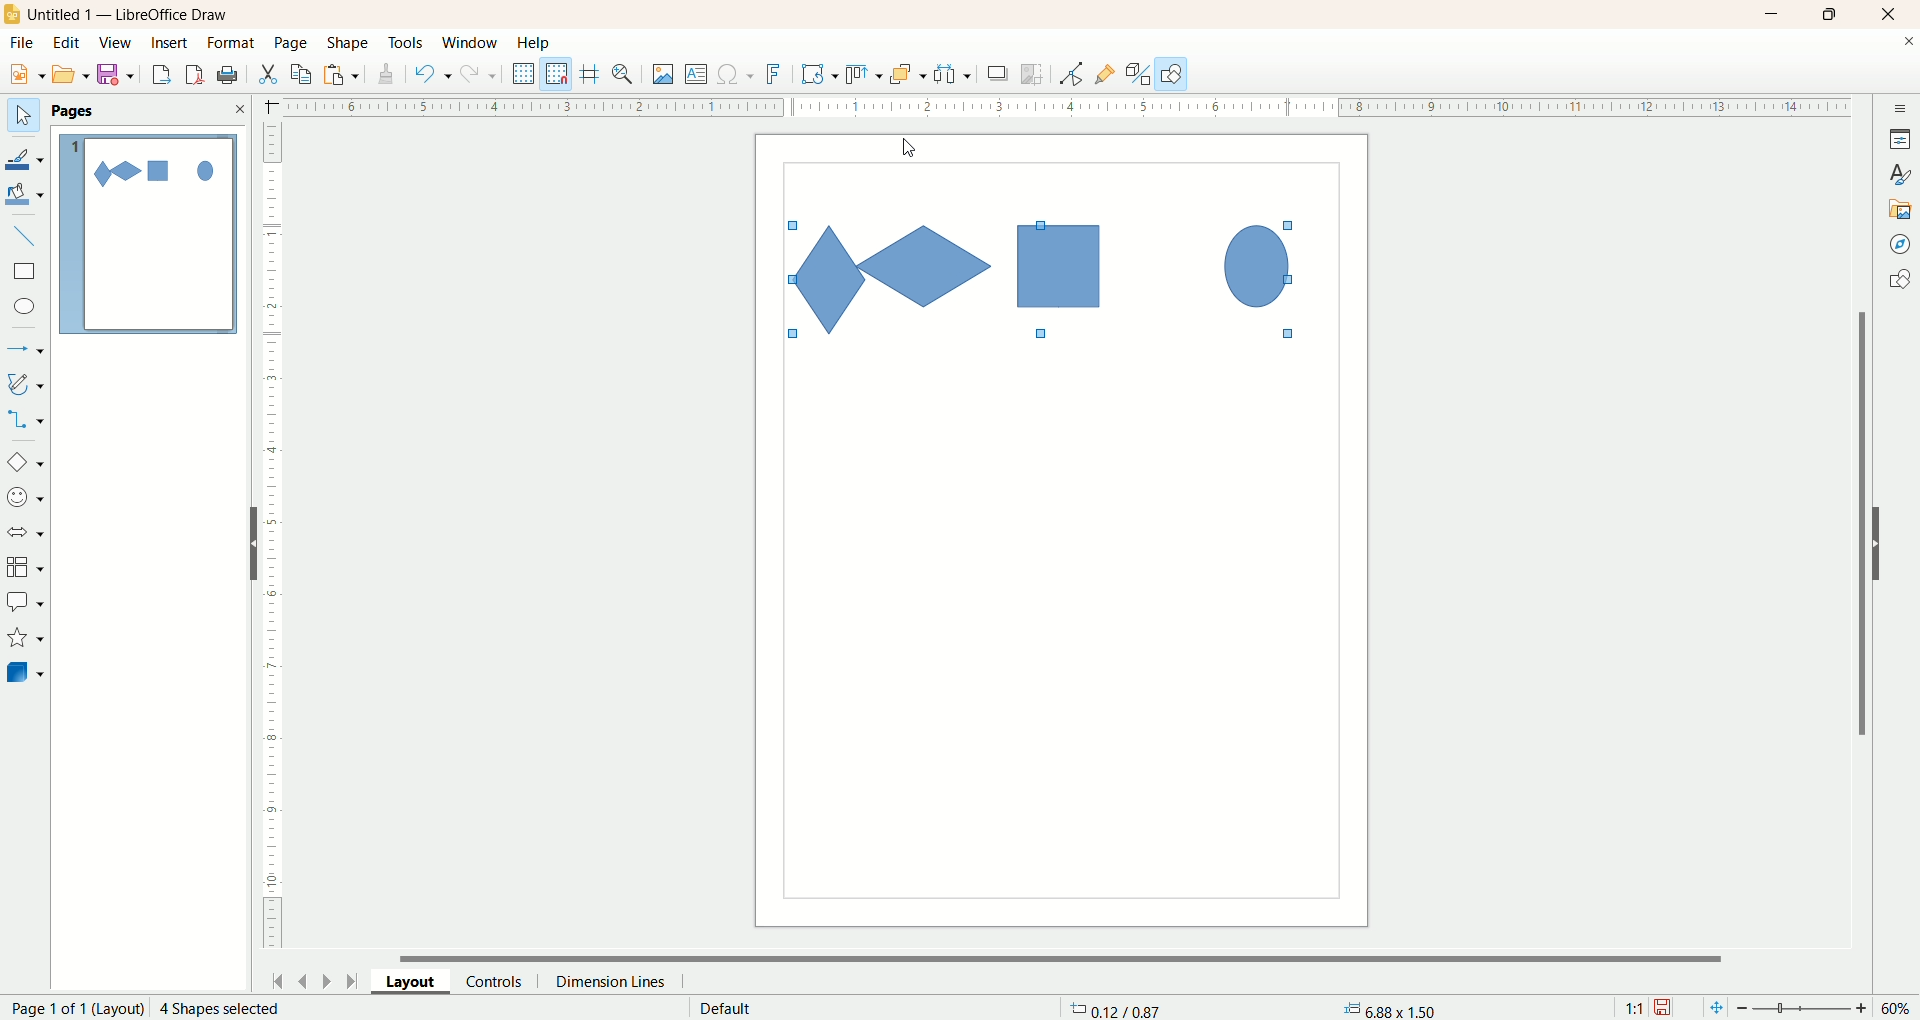 Image resolution: width=1920 pixels, height=1020 pixels. What do you see at coordinates (664, 75) in the screenshot?
I see `insert image` at bounding box center [664, 75].